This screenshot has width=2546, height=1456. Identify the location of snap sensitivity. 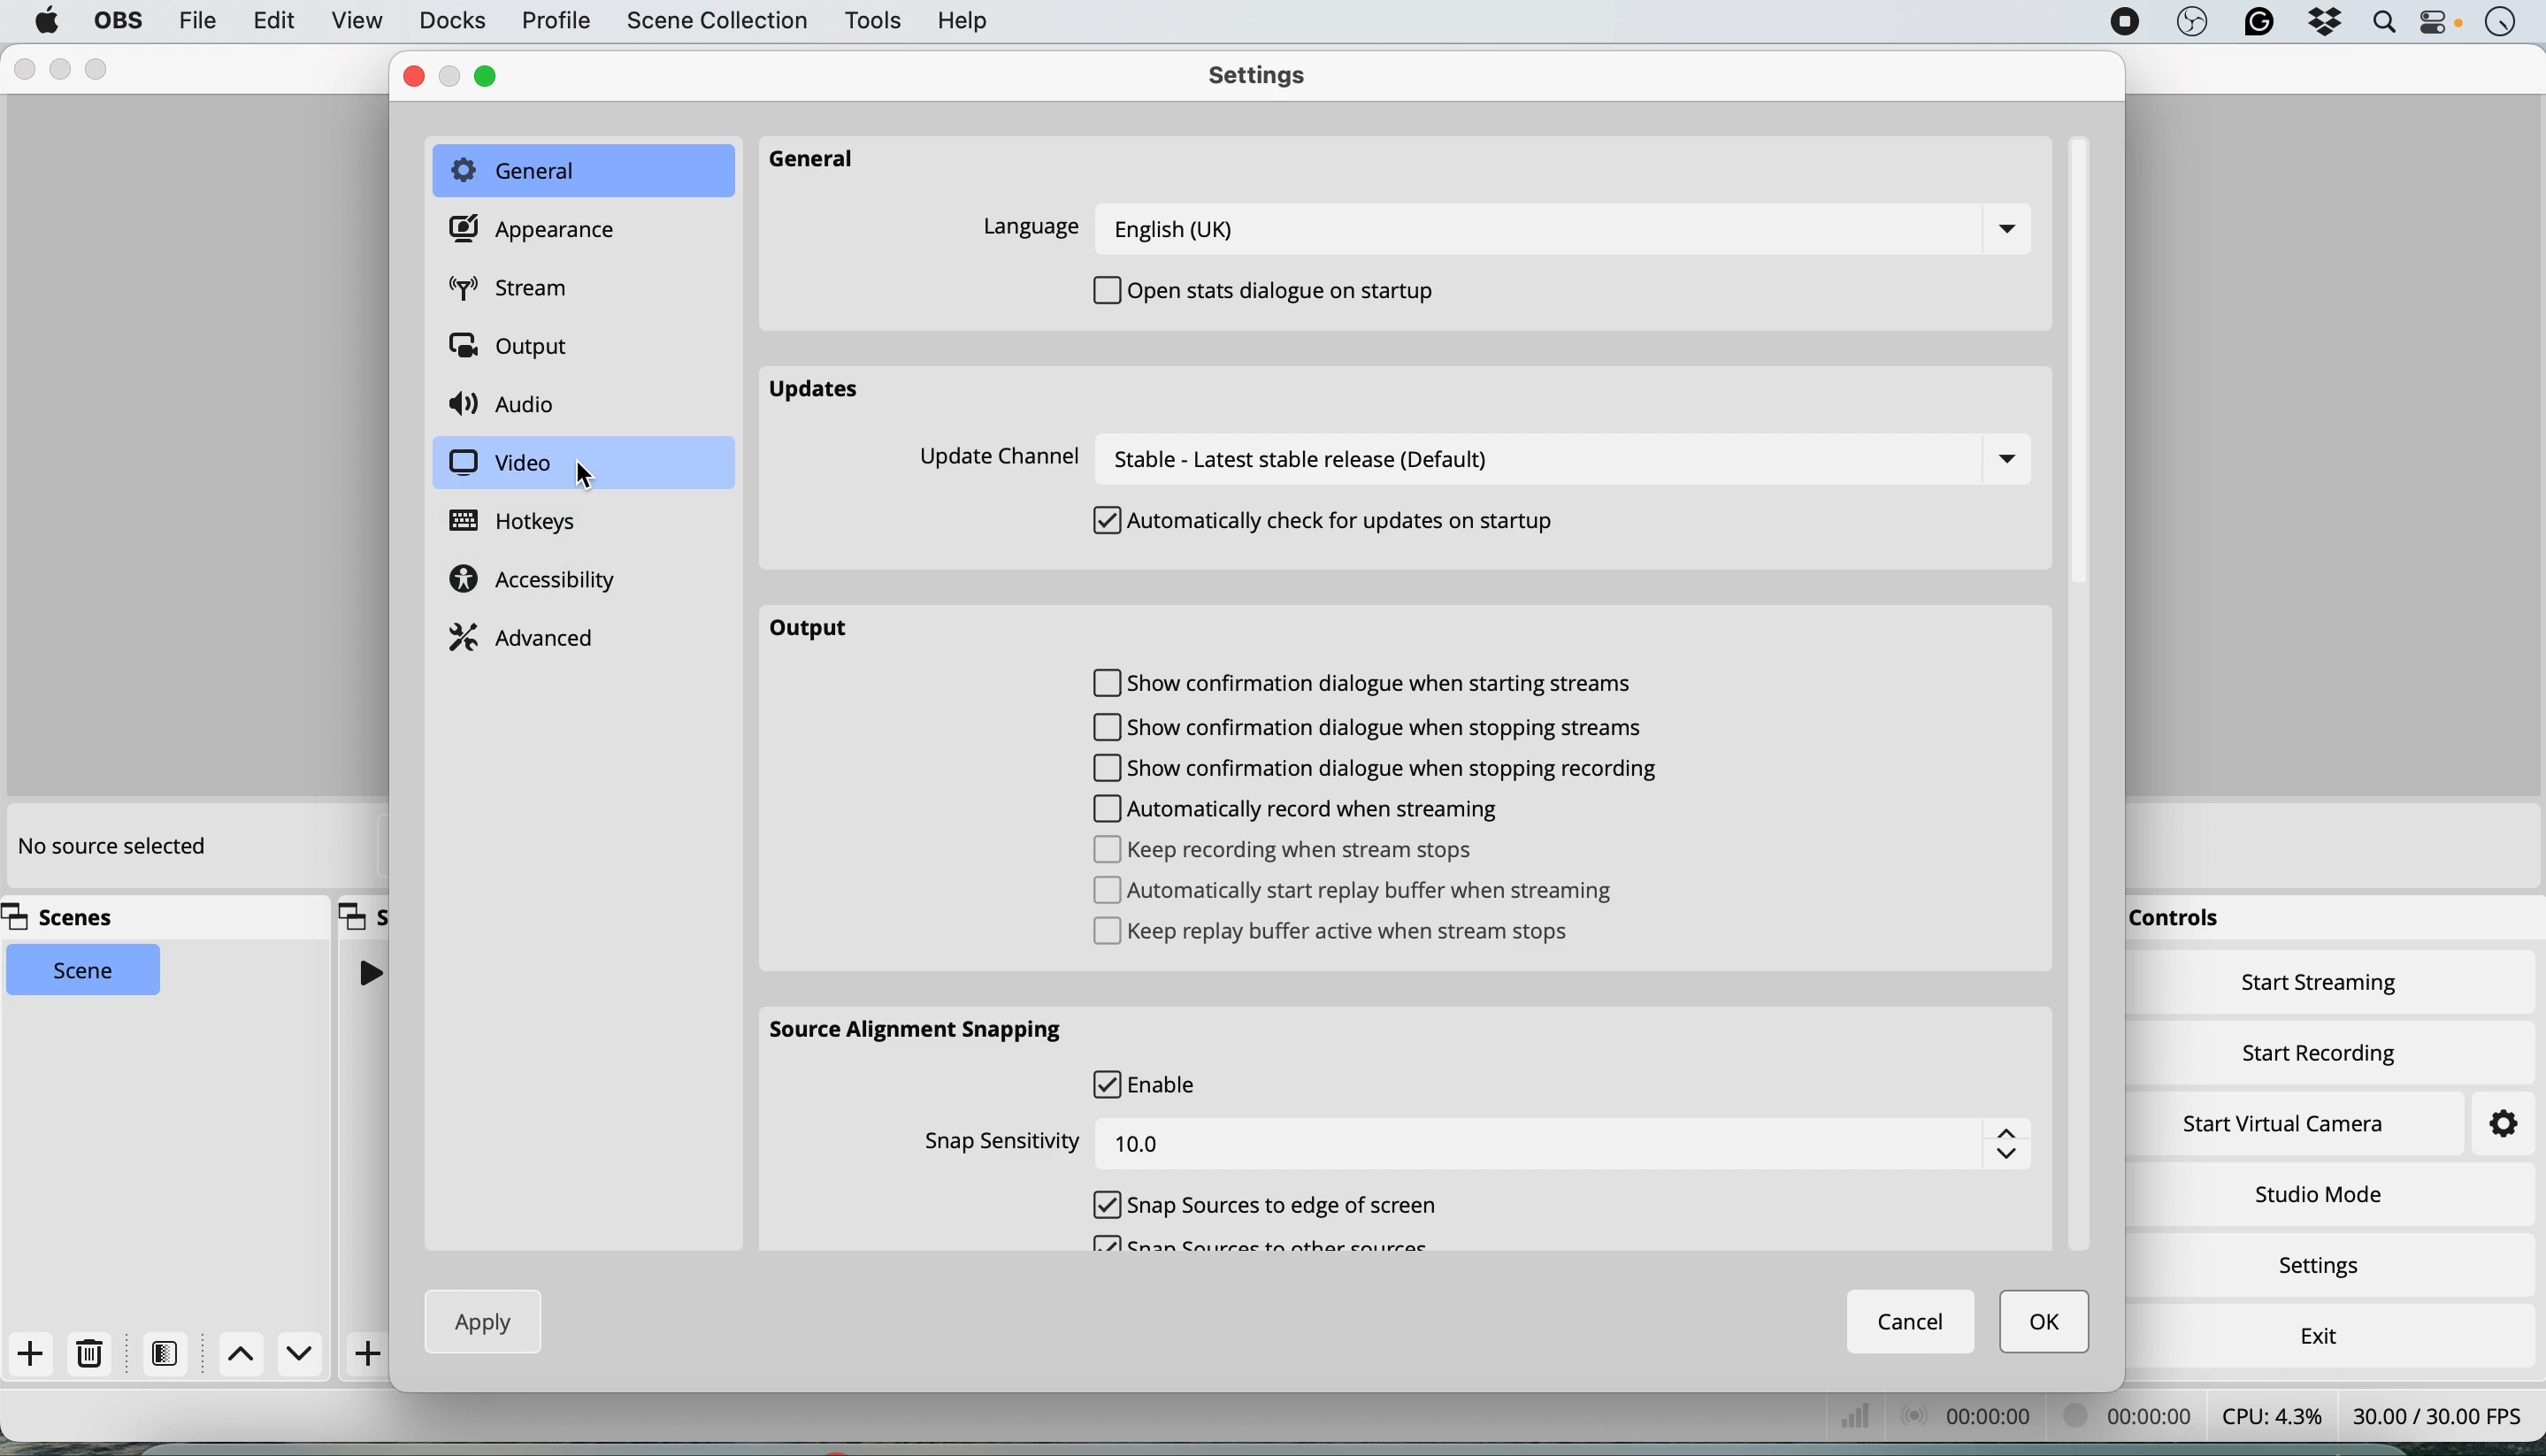
(1471, 1140).